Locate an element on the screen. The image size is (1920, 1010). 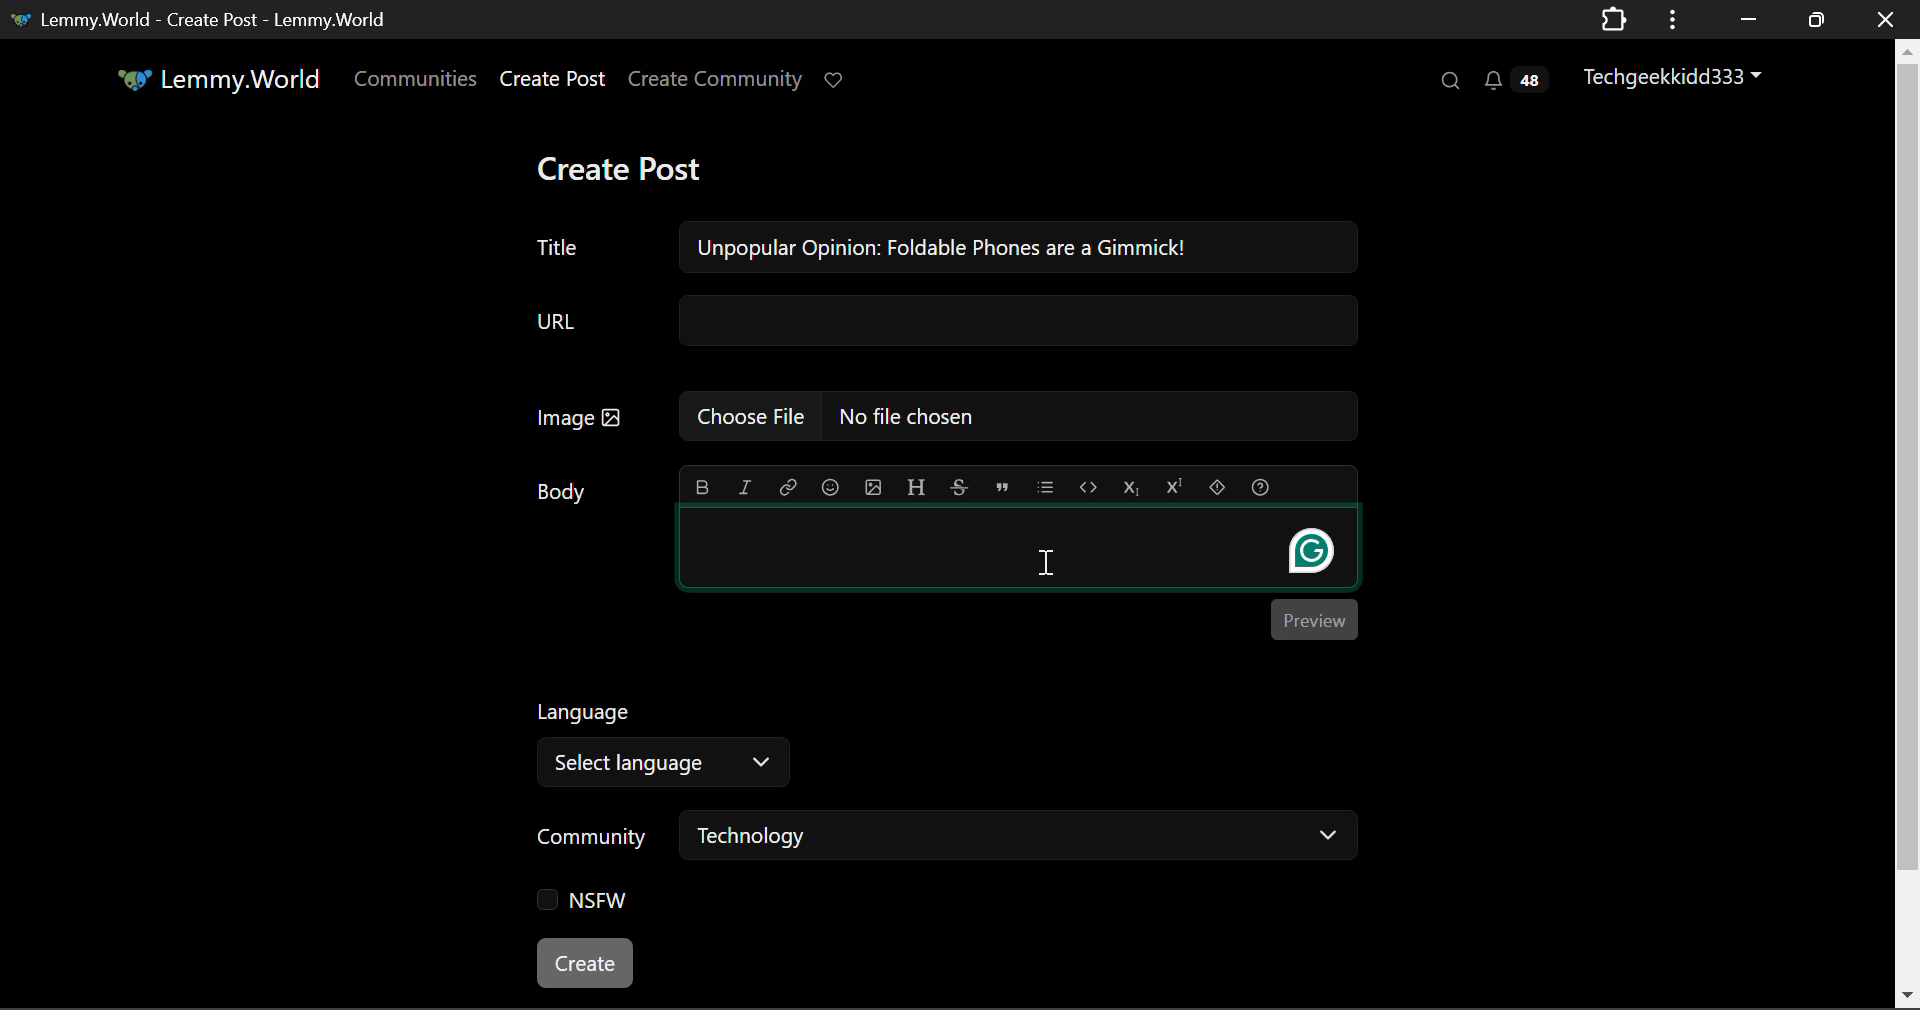
Post Body Textbox Selected is located at coordinates (1015, 548).